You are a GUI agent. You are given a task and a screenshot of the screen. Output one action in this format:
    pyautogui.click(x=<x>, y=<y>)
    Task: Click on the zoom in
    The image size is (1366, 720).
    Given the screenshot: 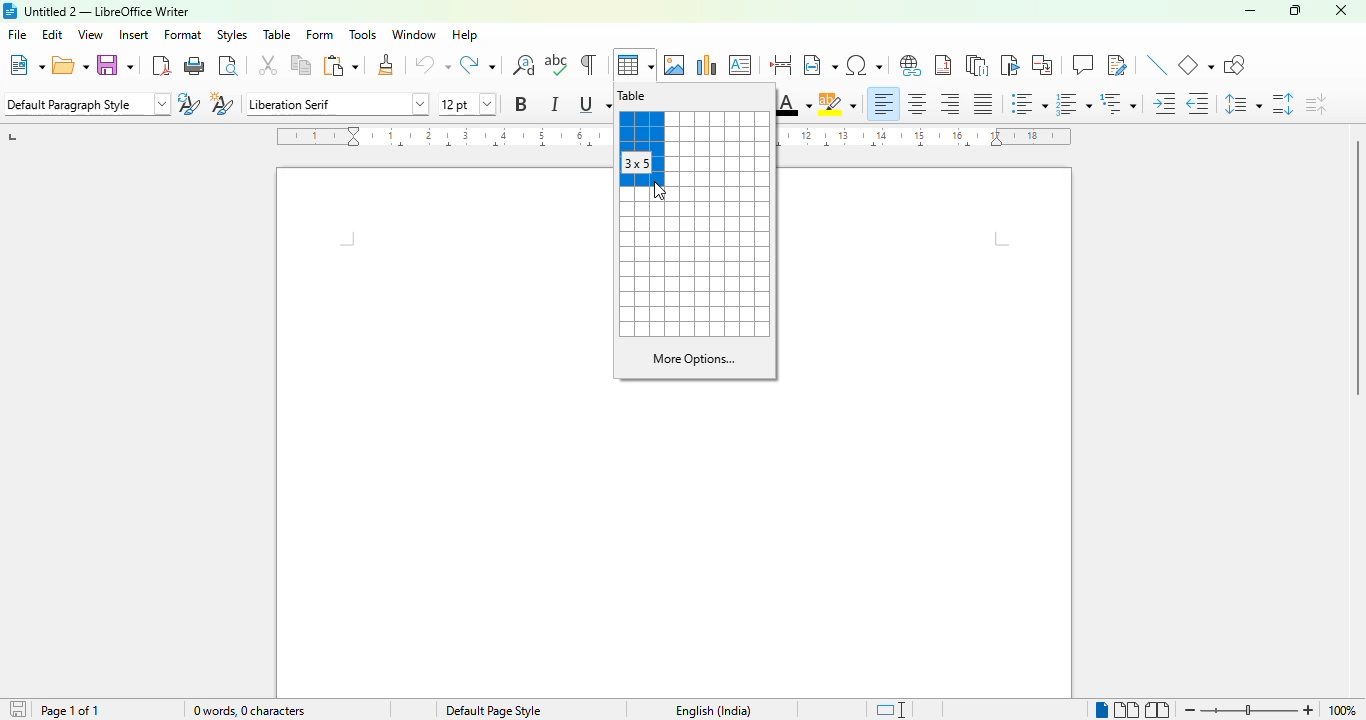 What is the action you would take?
    pyautogui.click(x=1307, y=711)
    